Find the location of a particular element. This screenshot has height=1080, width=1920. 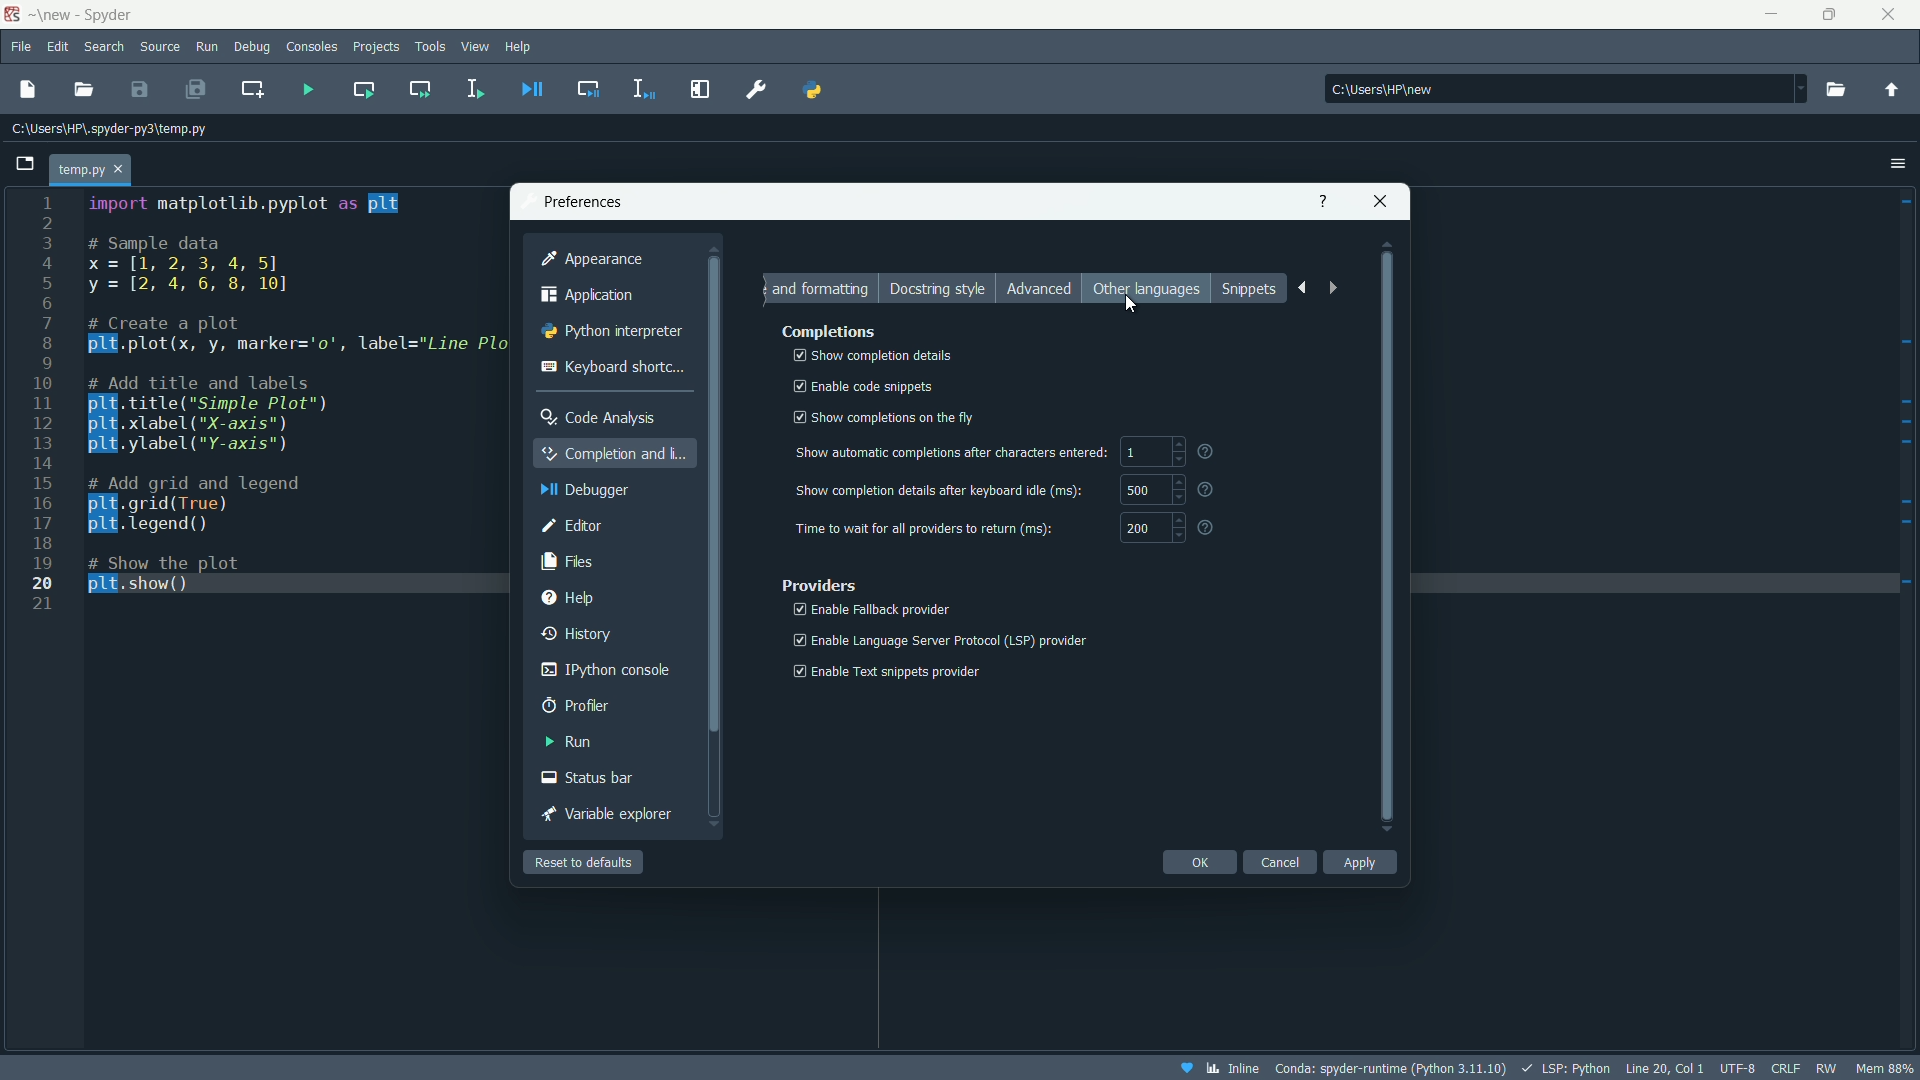

increment and decremnt button is located at coordinates (1179, 529).